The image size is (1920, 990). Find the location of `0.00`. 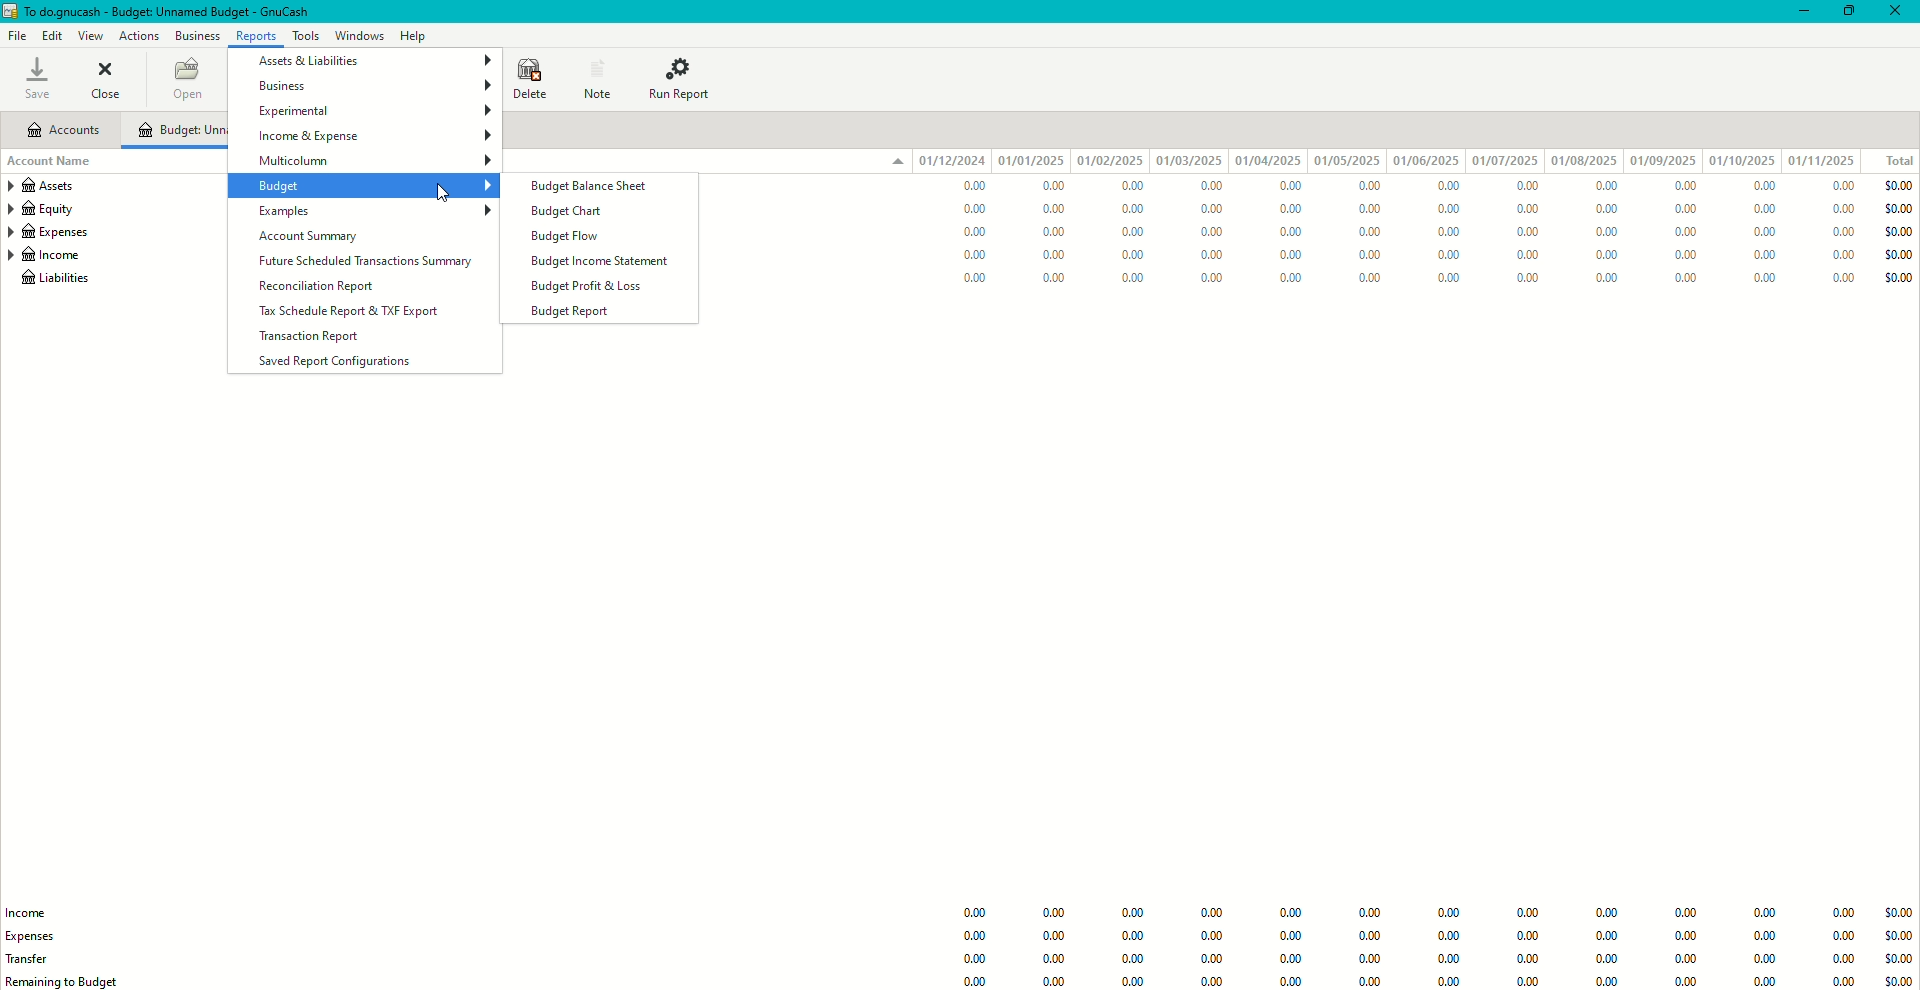

0.00 is located at coordinates (1691, 254).